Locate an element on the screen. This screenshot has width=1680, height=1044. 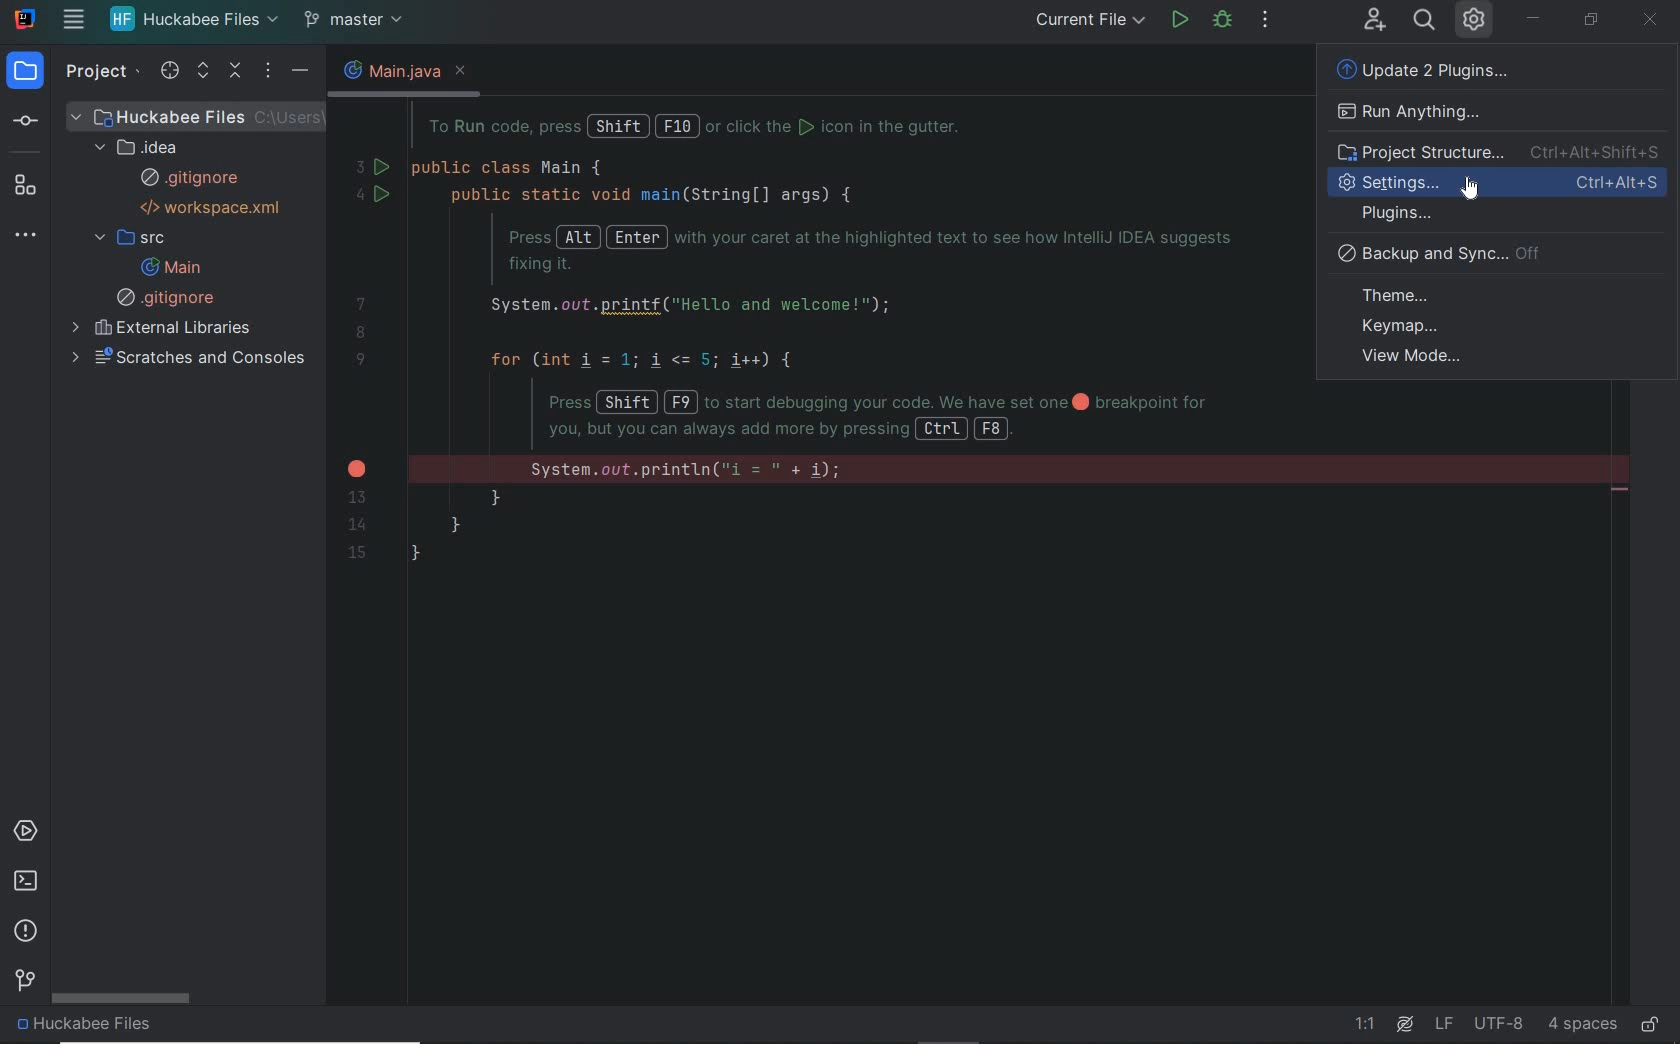
select opened file is located at coordinates (174, 72).